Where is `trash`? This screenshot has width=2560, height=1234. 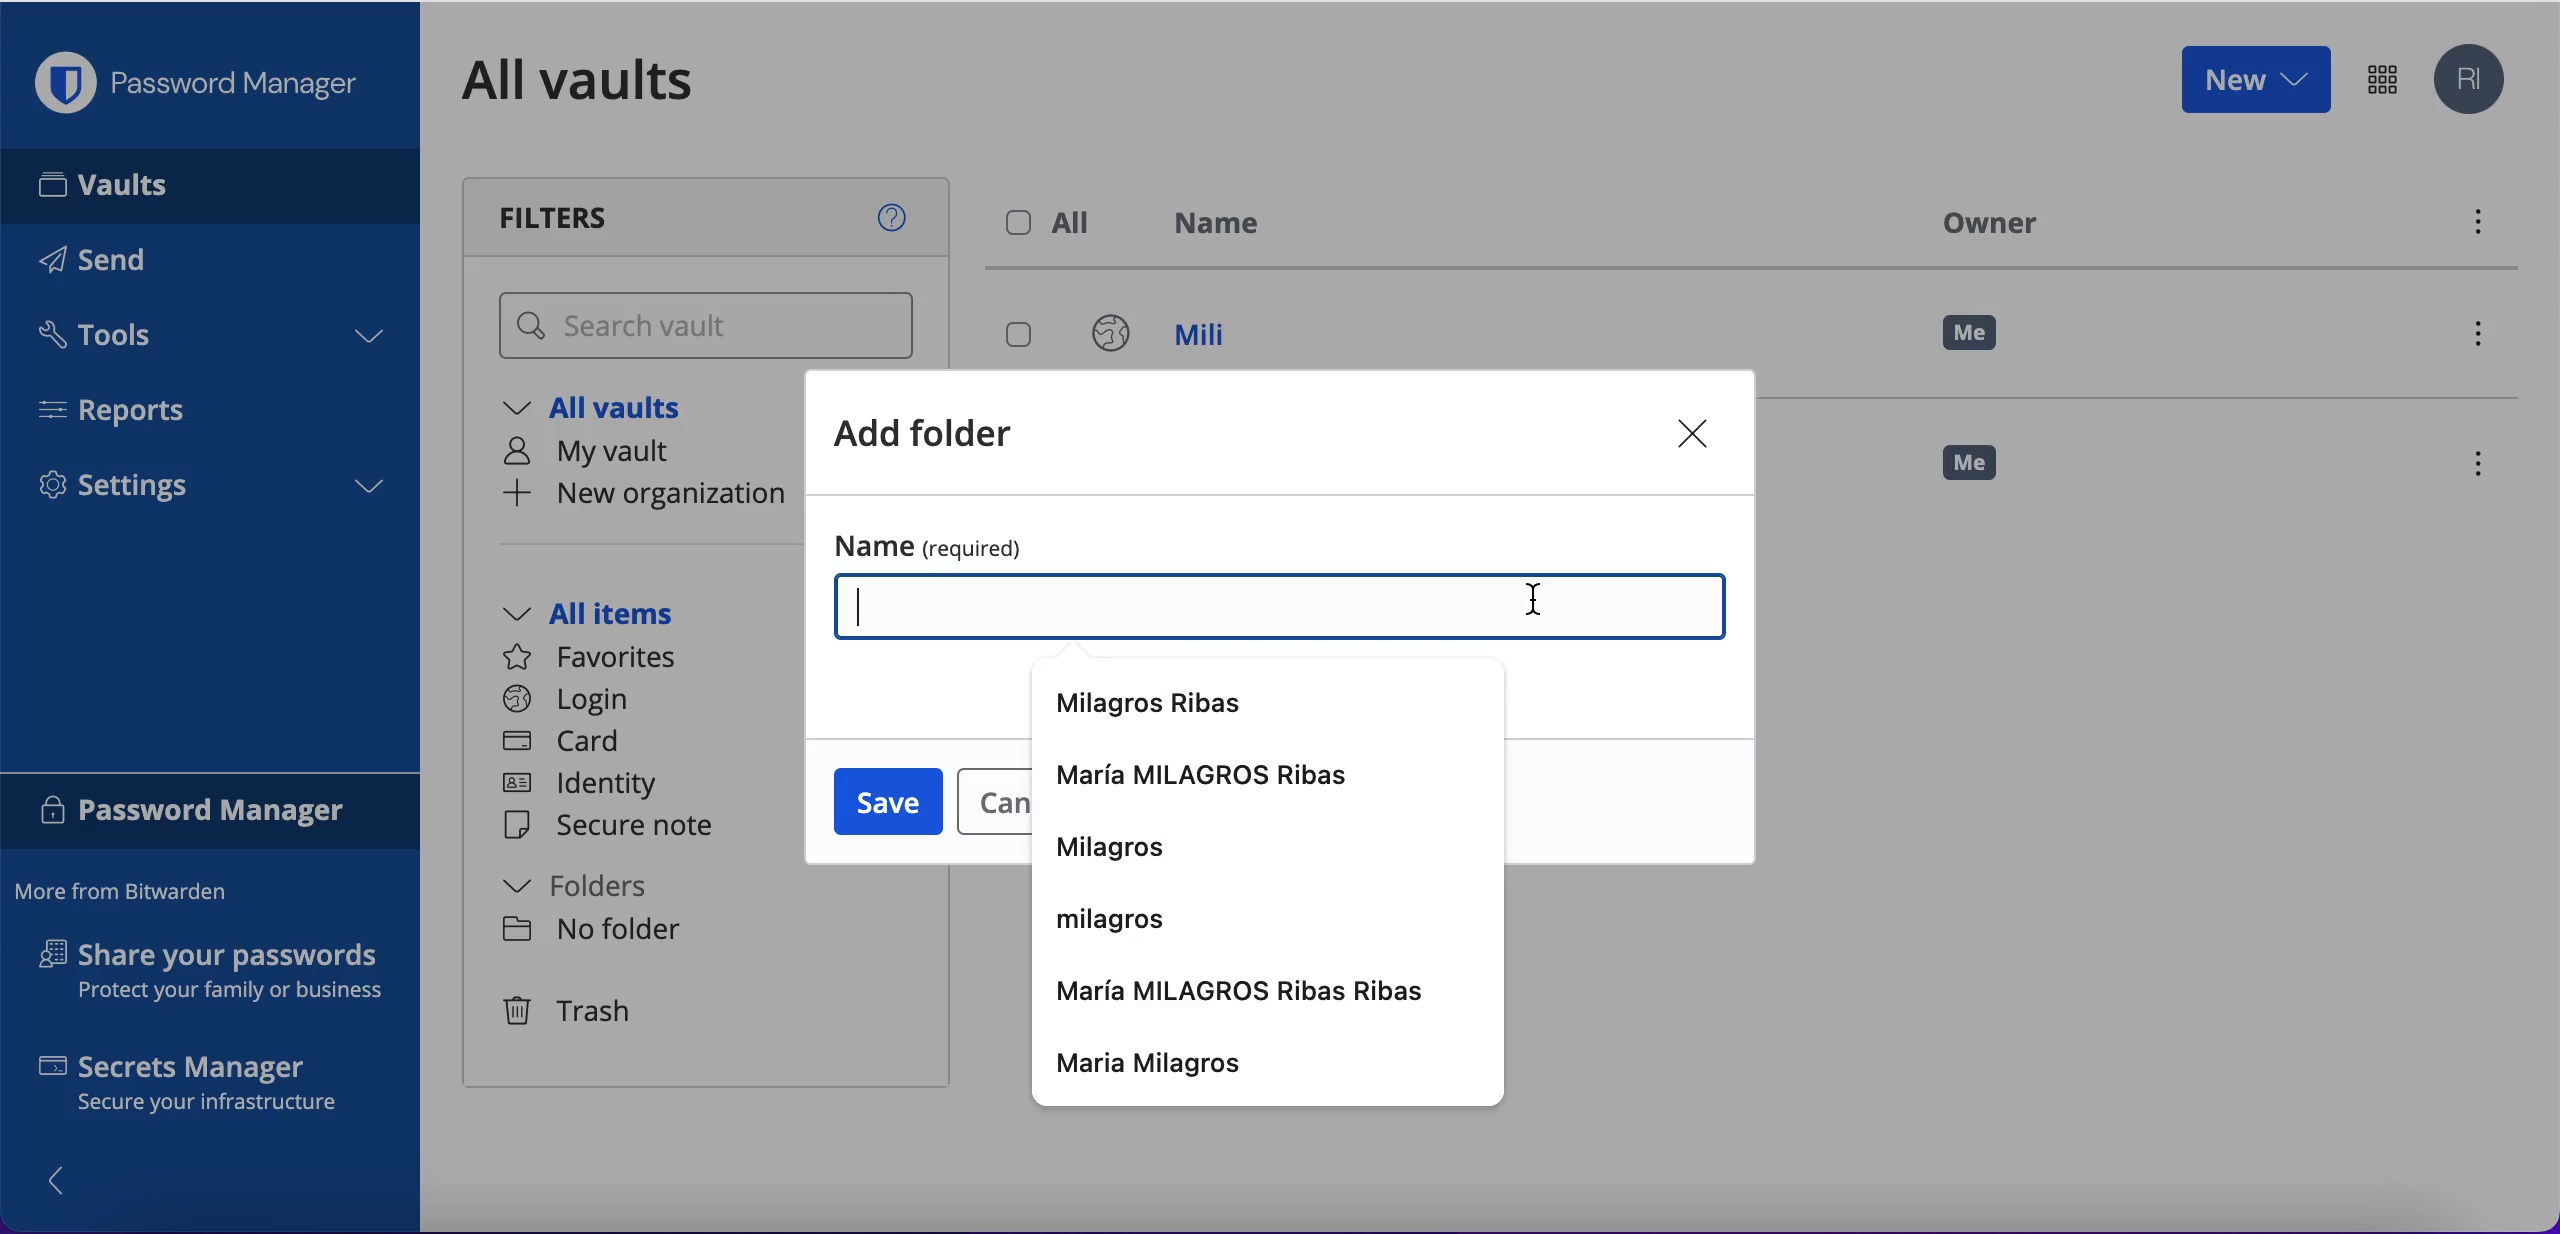
trash is located at coordinates (571, 1013).